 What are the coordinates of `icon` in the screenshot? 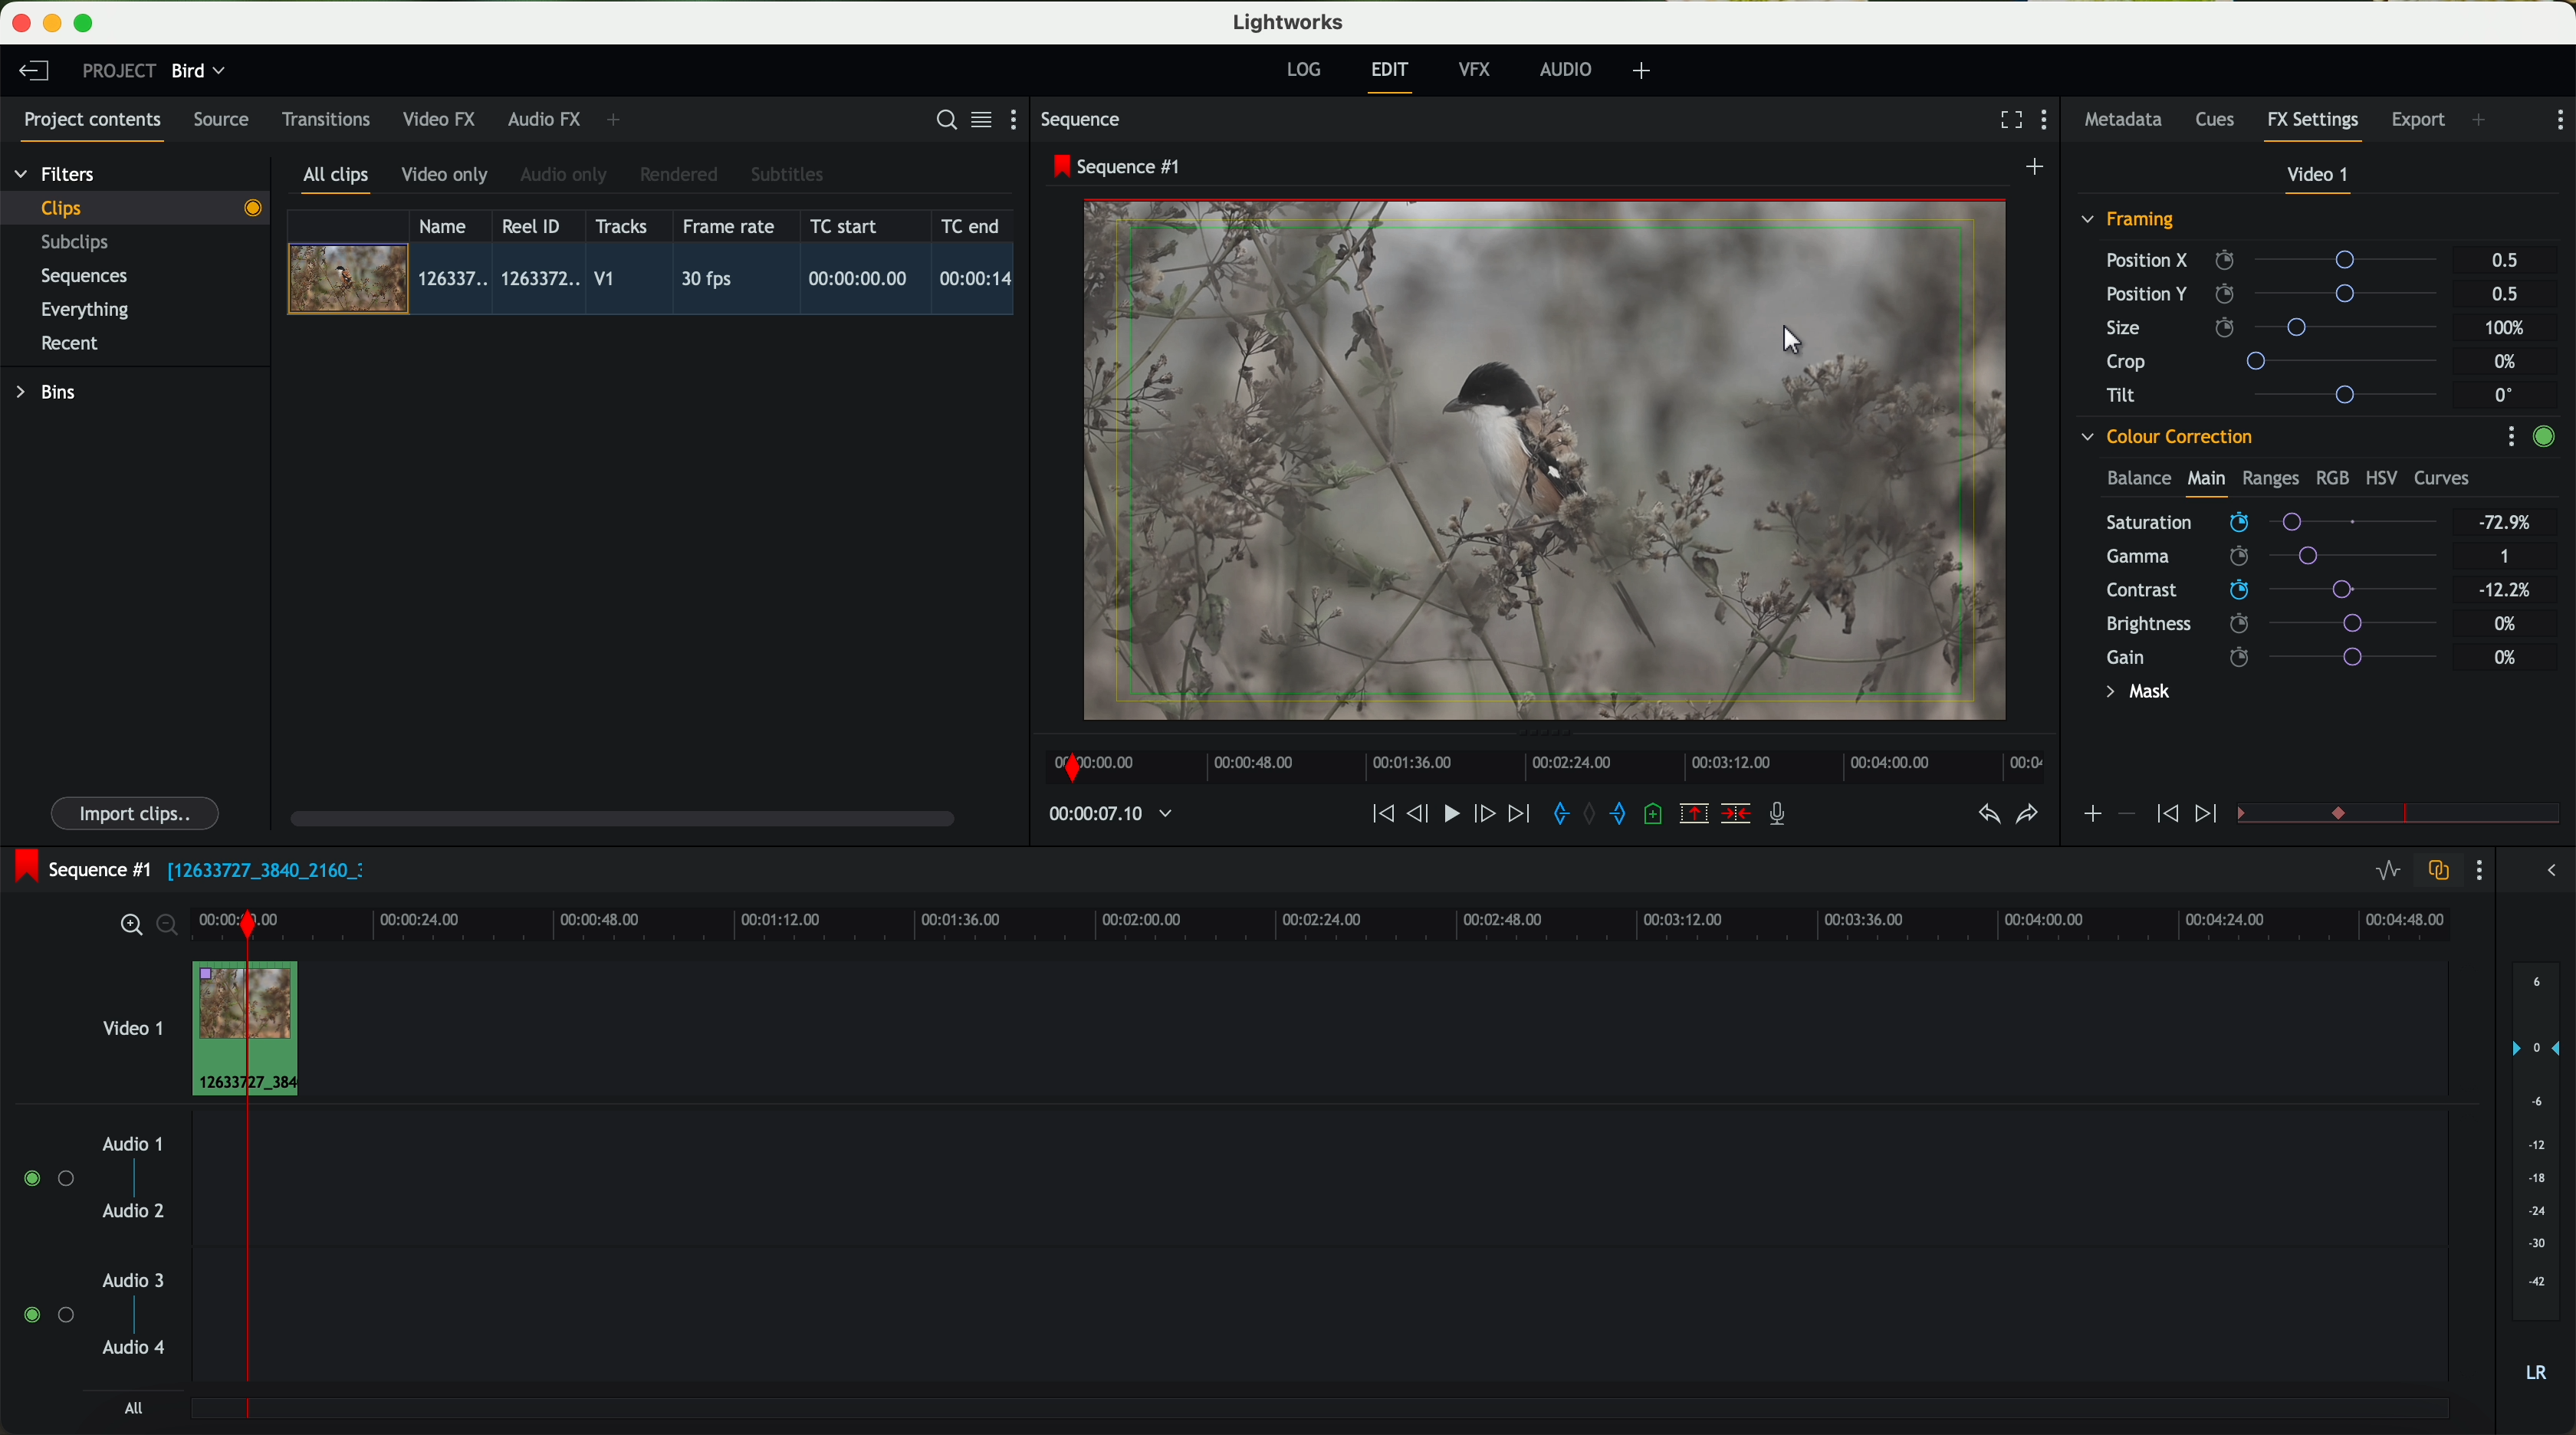 It's located at (2091, 816).